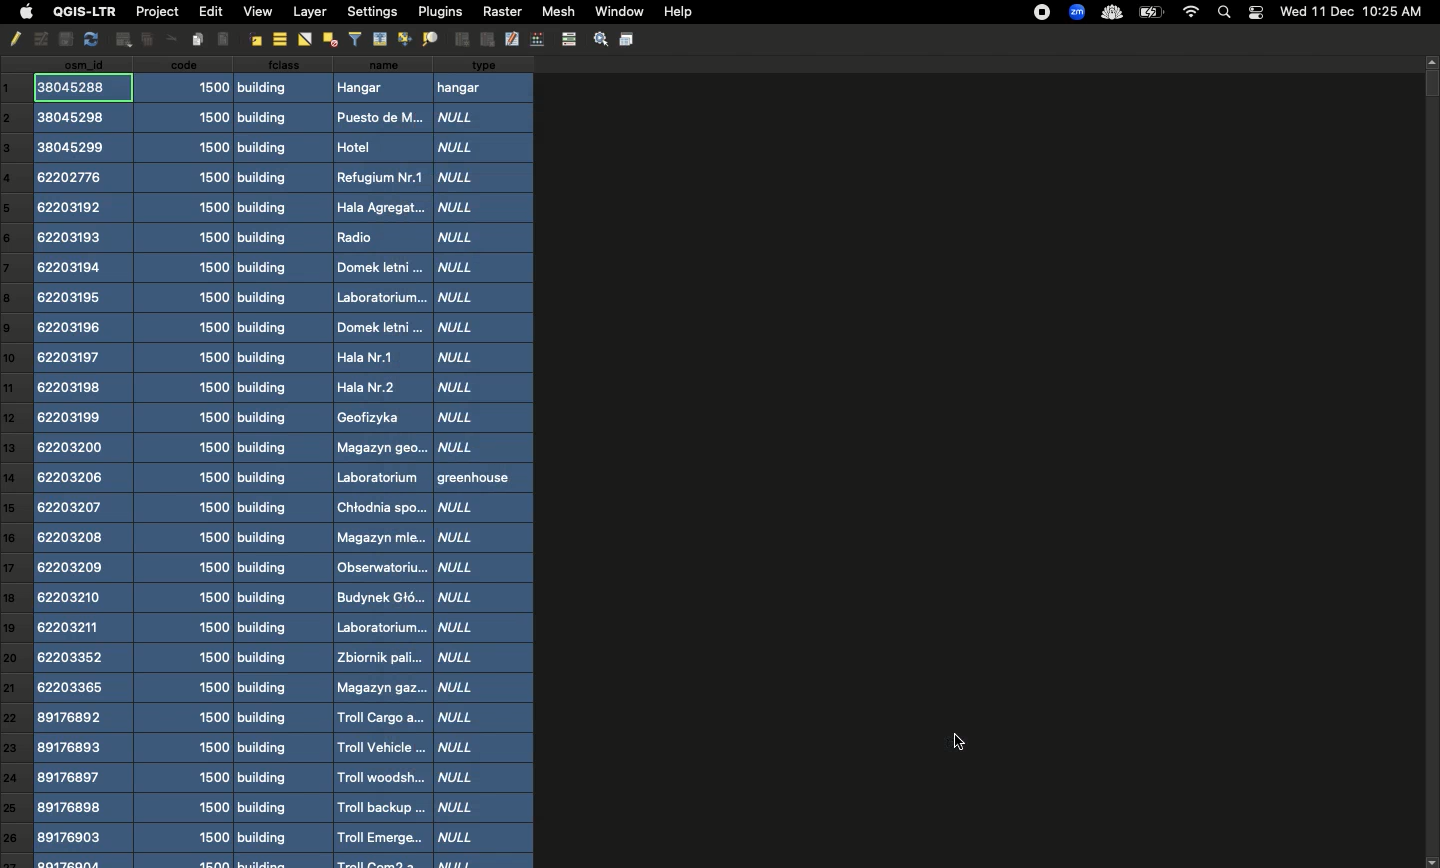 The image size is (1440, 868). I want to click on Insert Image, so click(198, 39).